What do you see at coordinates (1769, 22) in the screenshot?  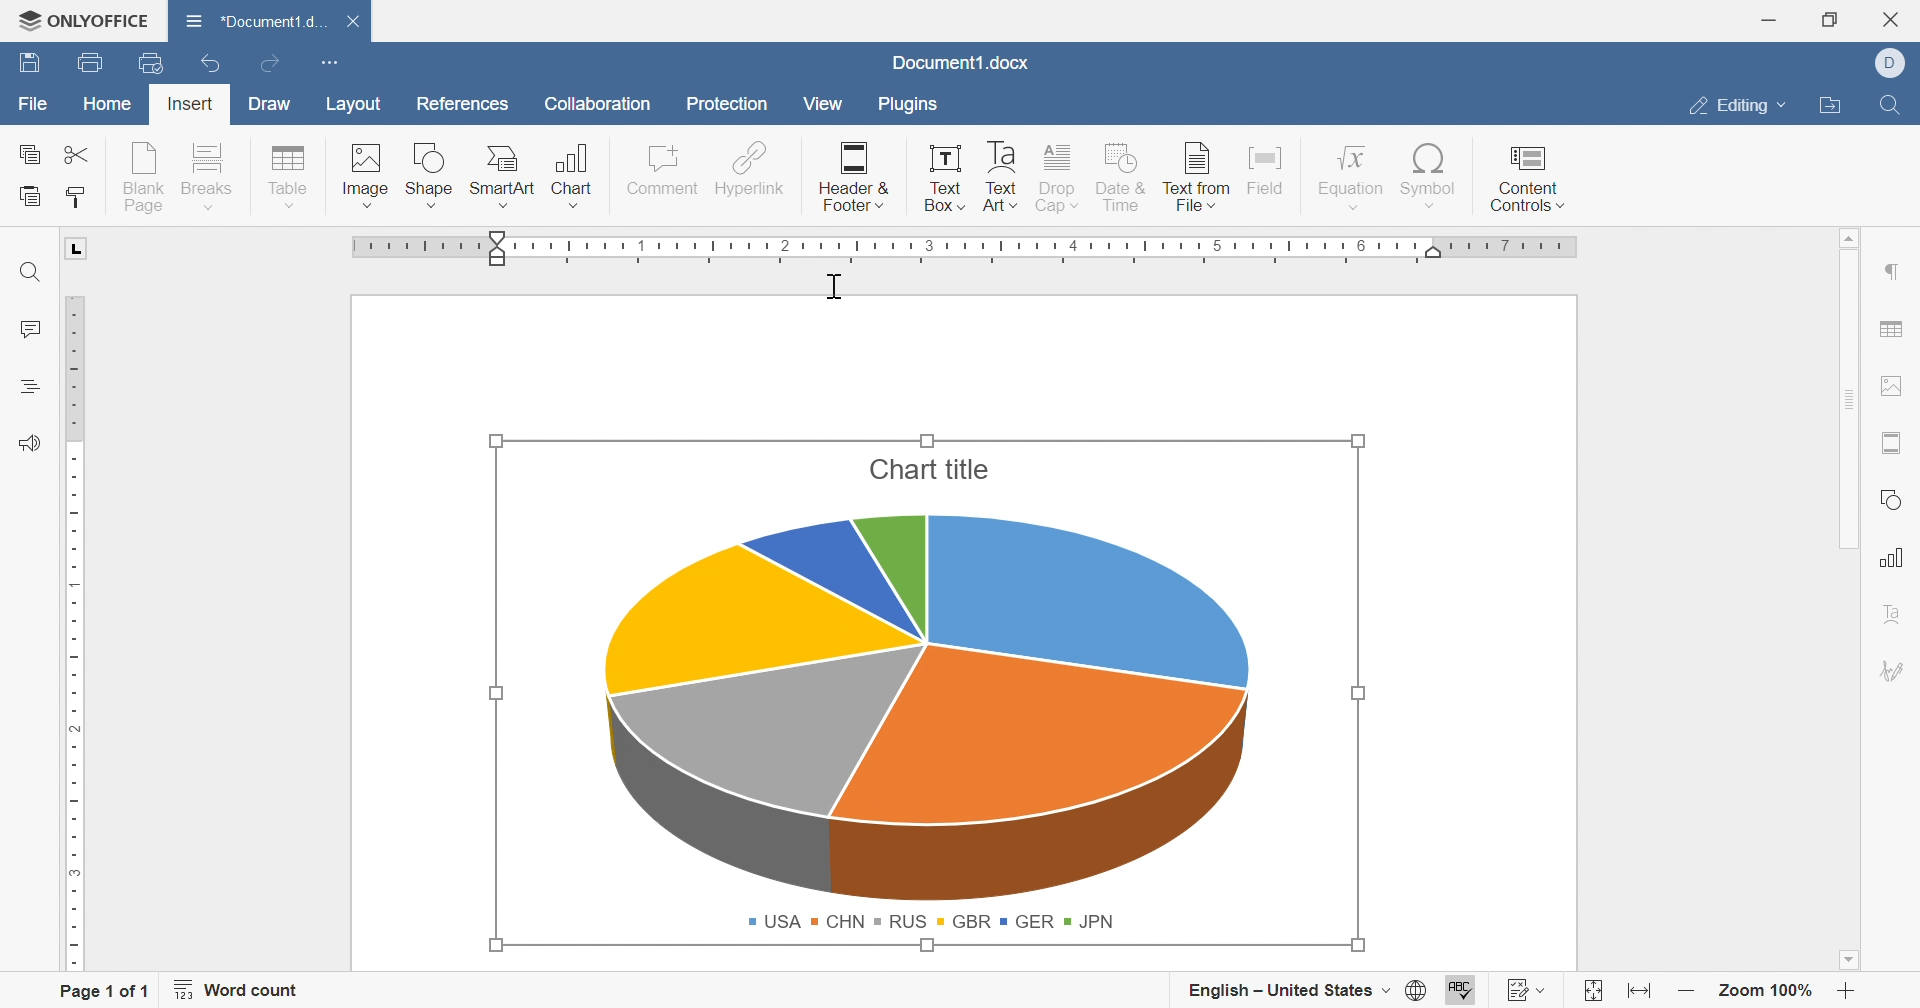 I see `Minimize` at bounding box center [1769, 22].